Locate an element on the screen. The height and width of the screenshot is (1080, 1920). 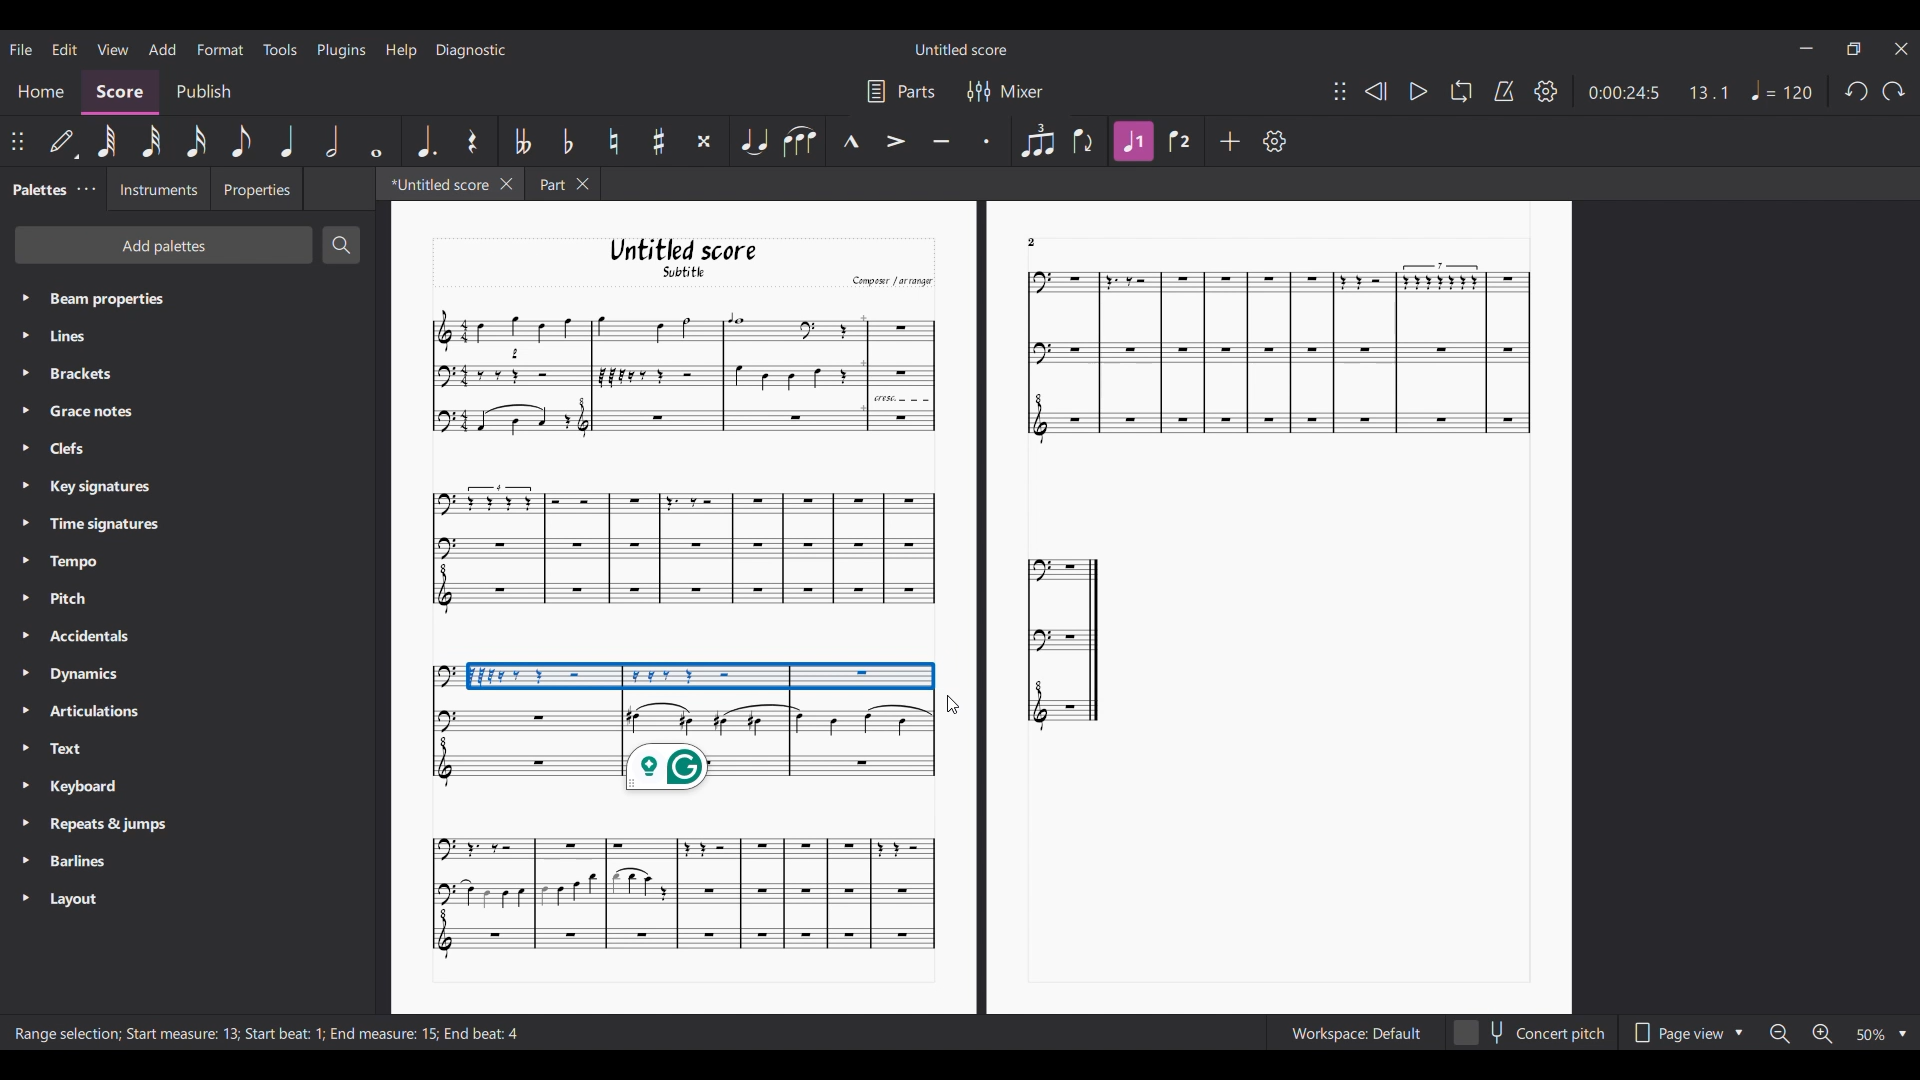
Play is located at coordinates (1419, 91).